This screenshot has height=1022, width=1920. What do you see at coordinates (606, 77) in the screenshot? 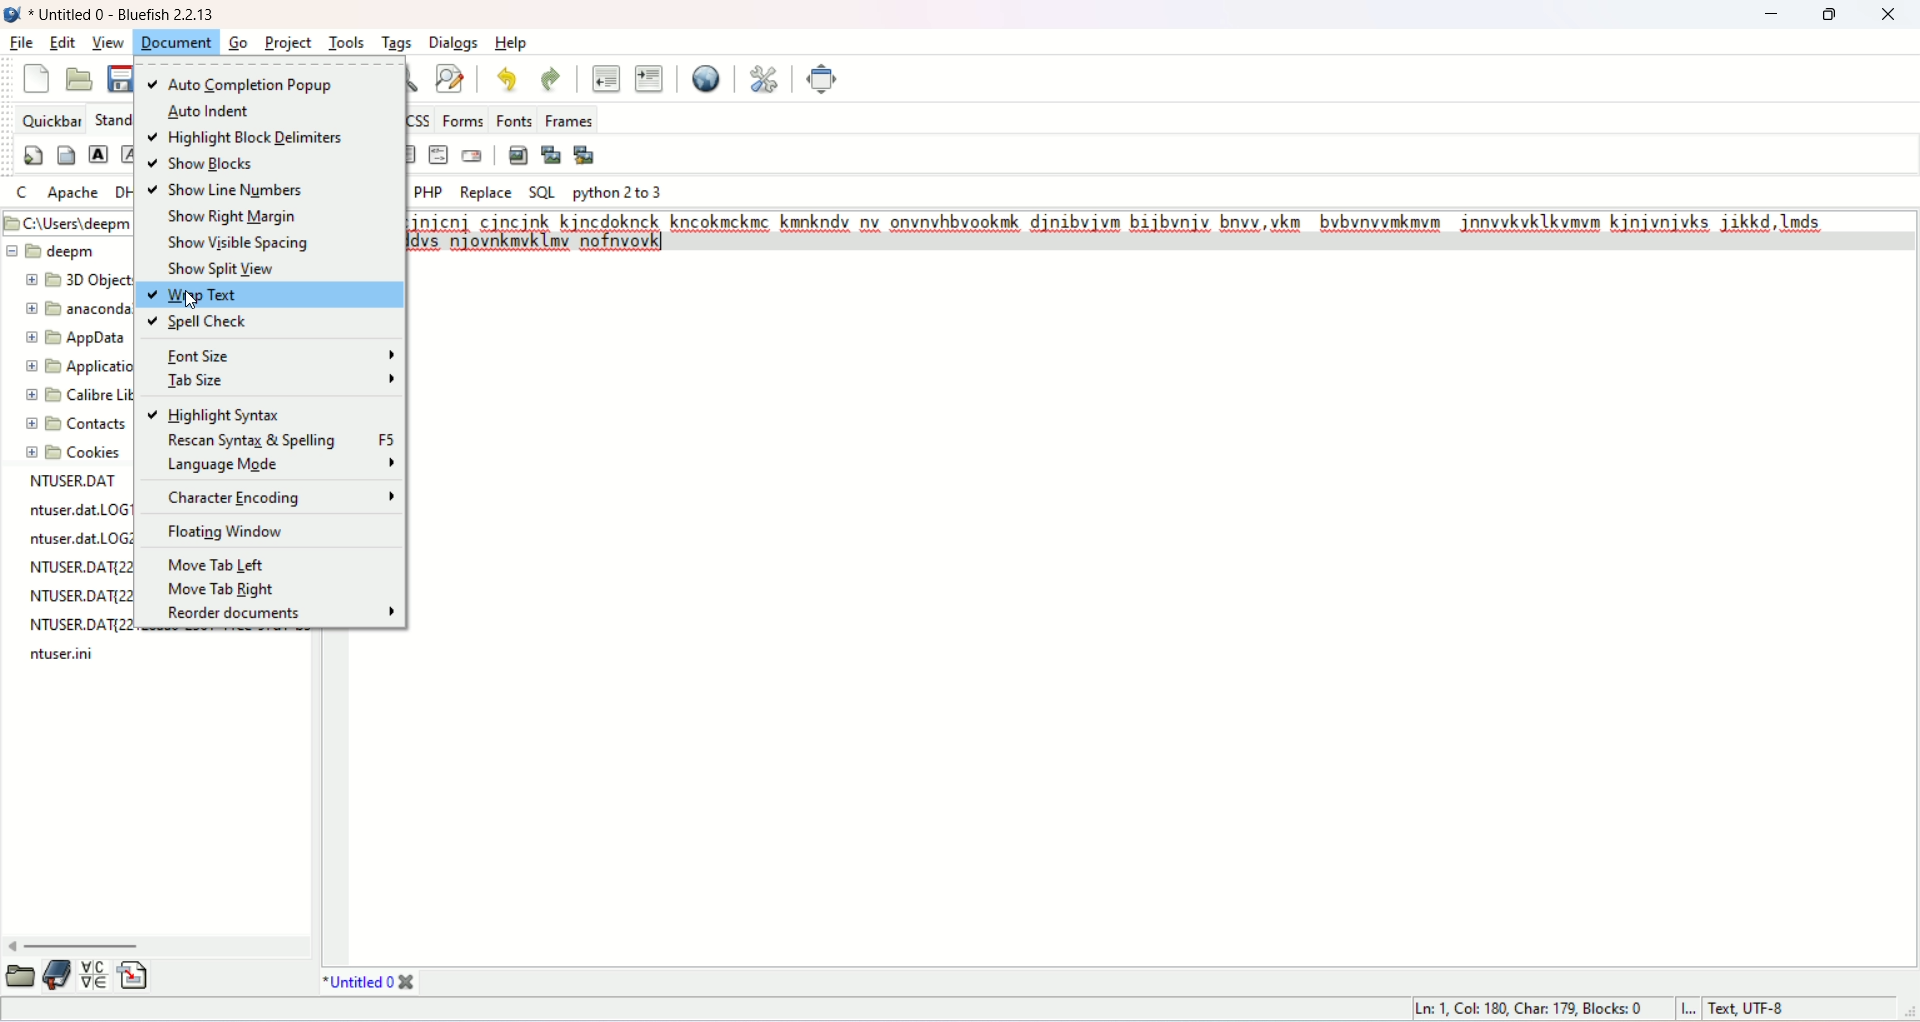
I see `unindent` at bounding box center [606, 77].